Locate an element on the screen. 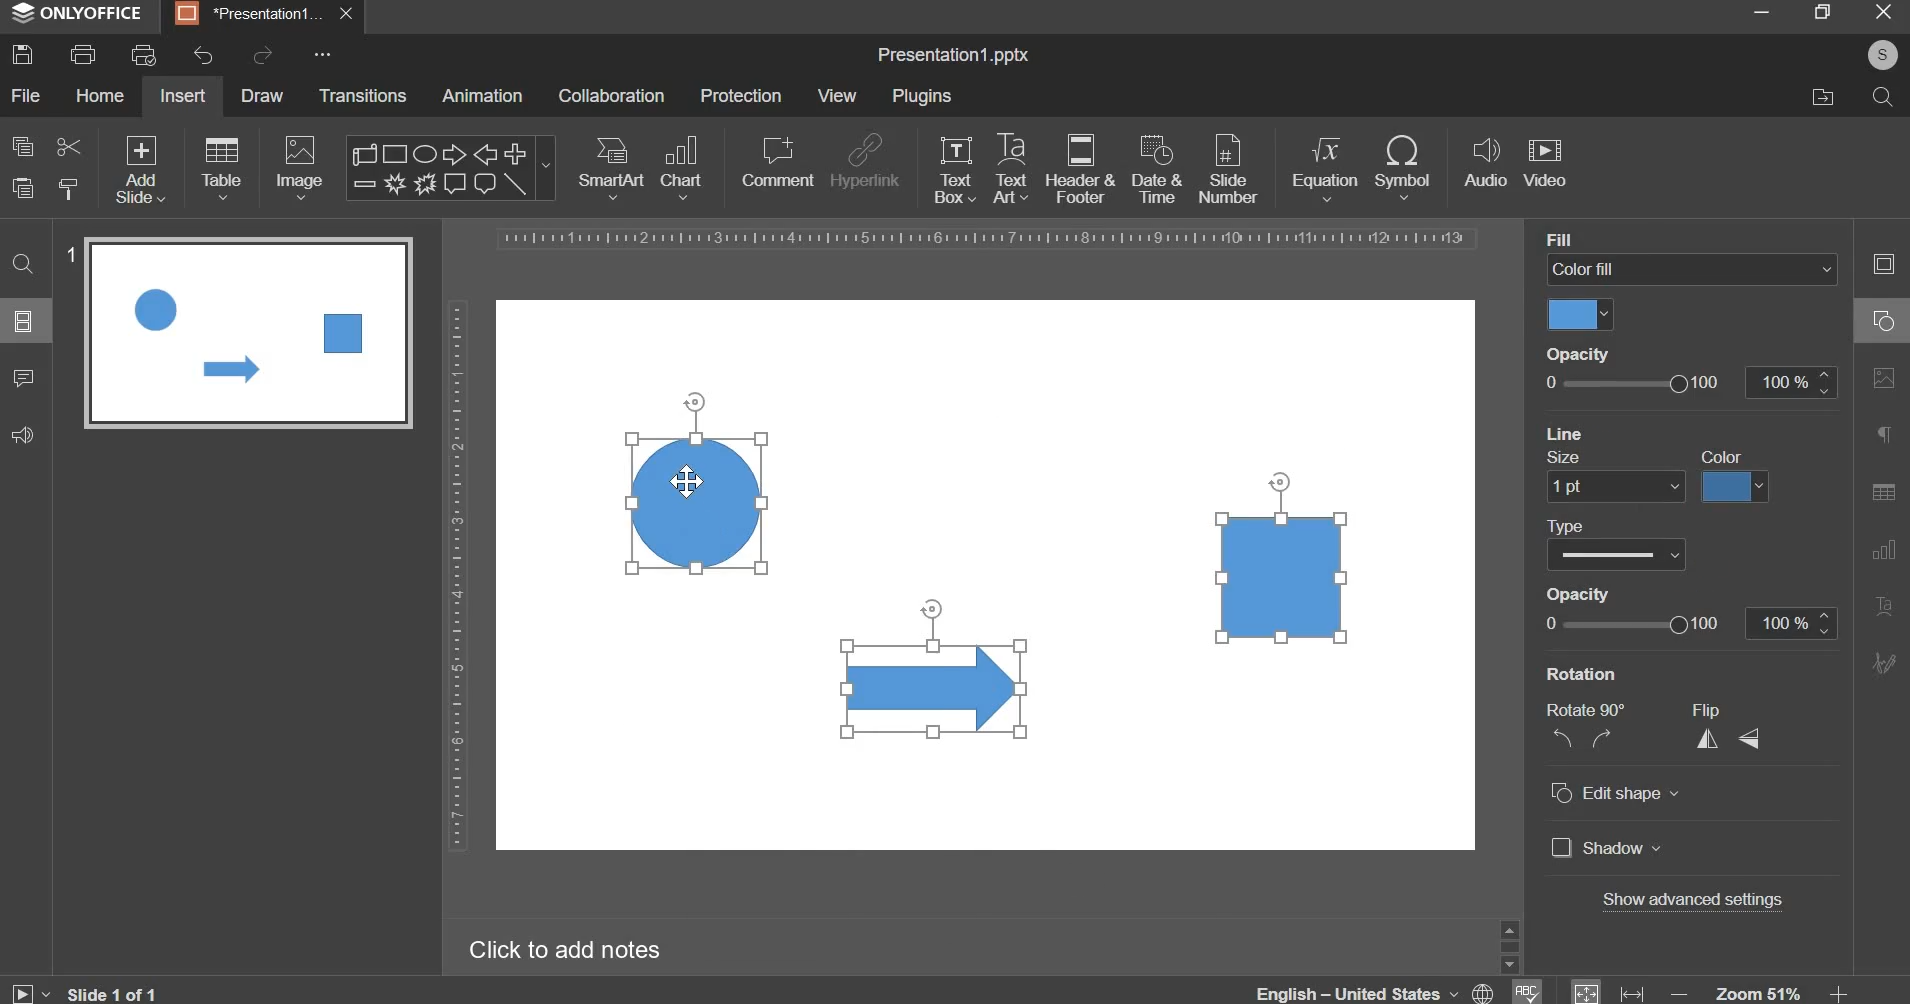  draw is located at coordinates (264, 94).